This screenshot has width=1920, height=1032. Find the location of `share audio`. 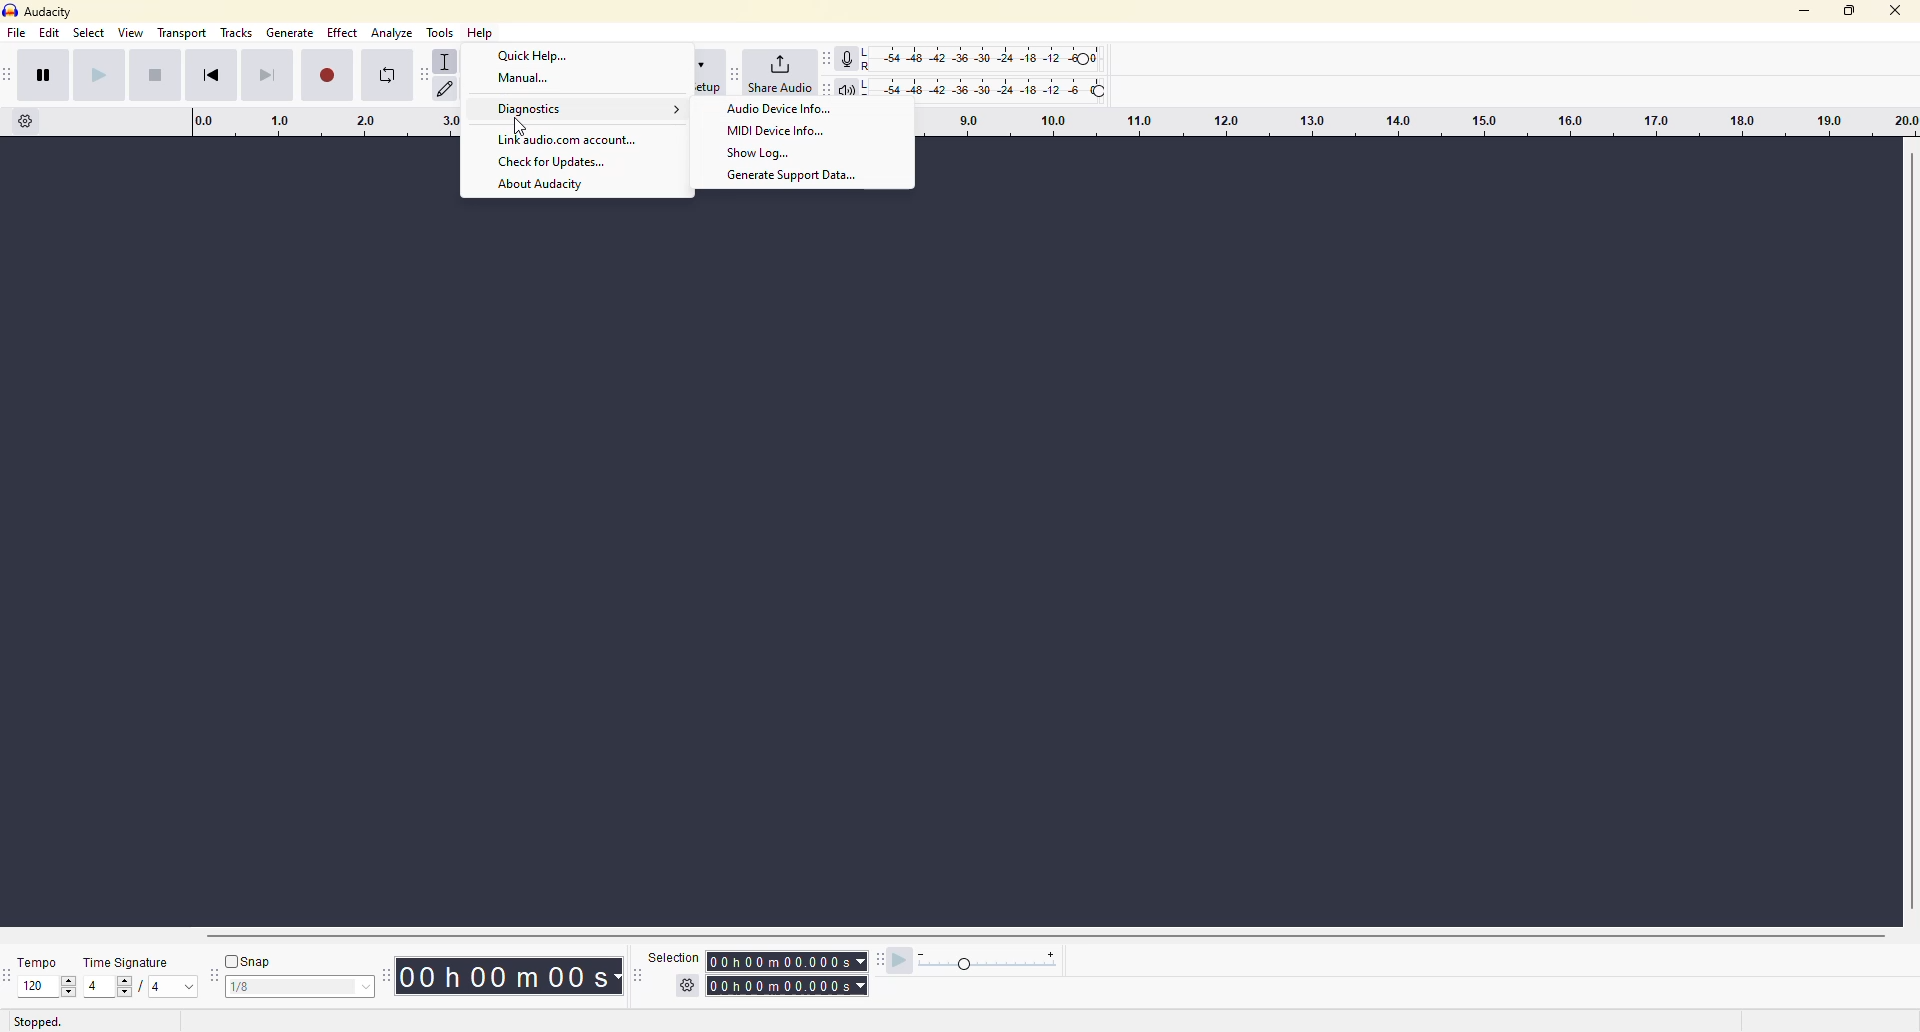

share audio is located at coordinates (790, 74).